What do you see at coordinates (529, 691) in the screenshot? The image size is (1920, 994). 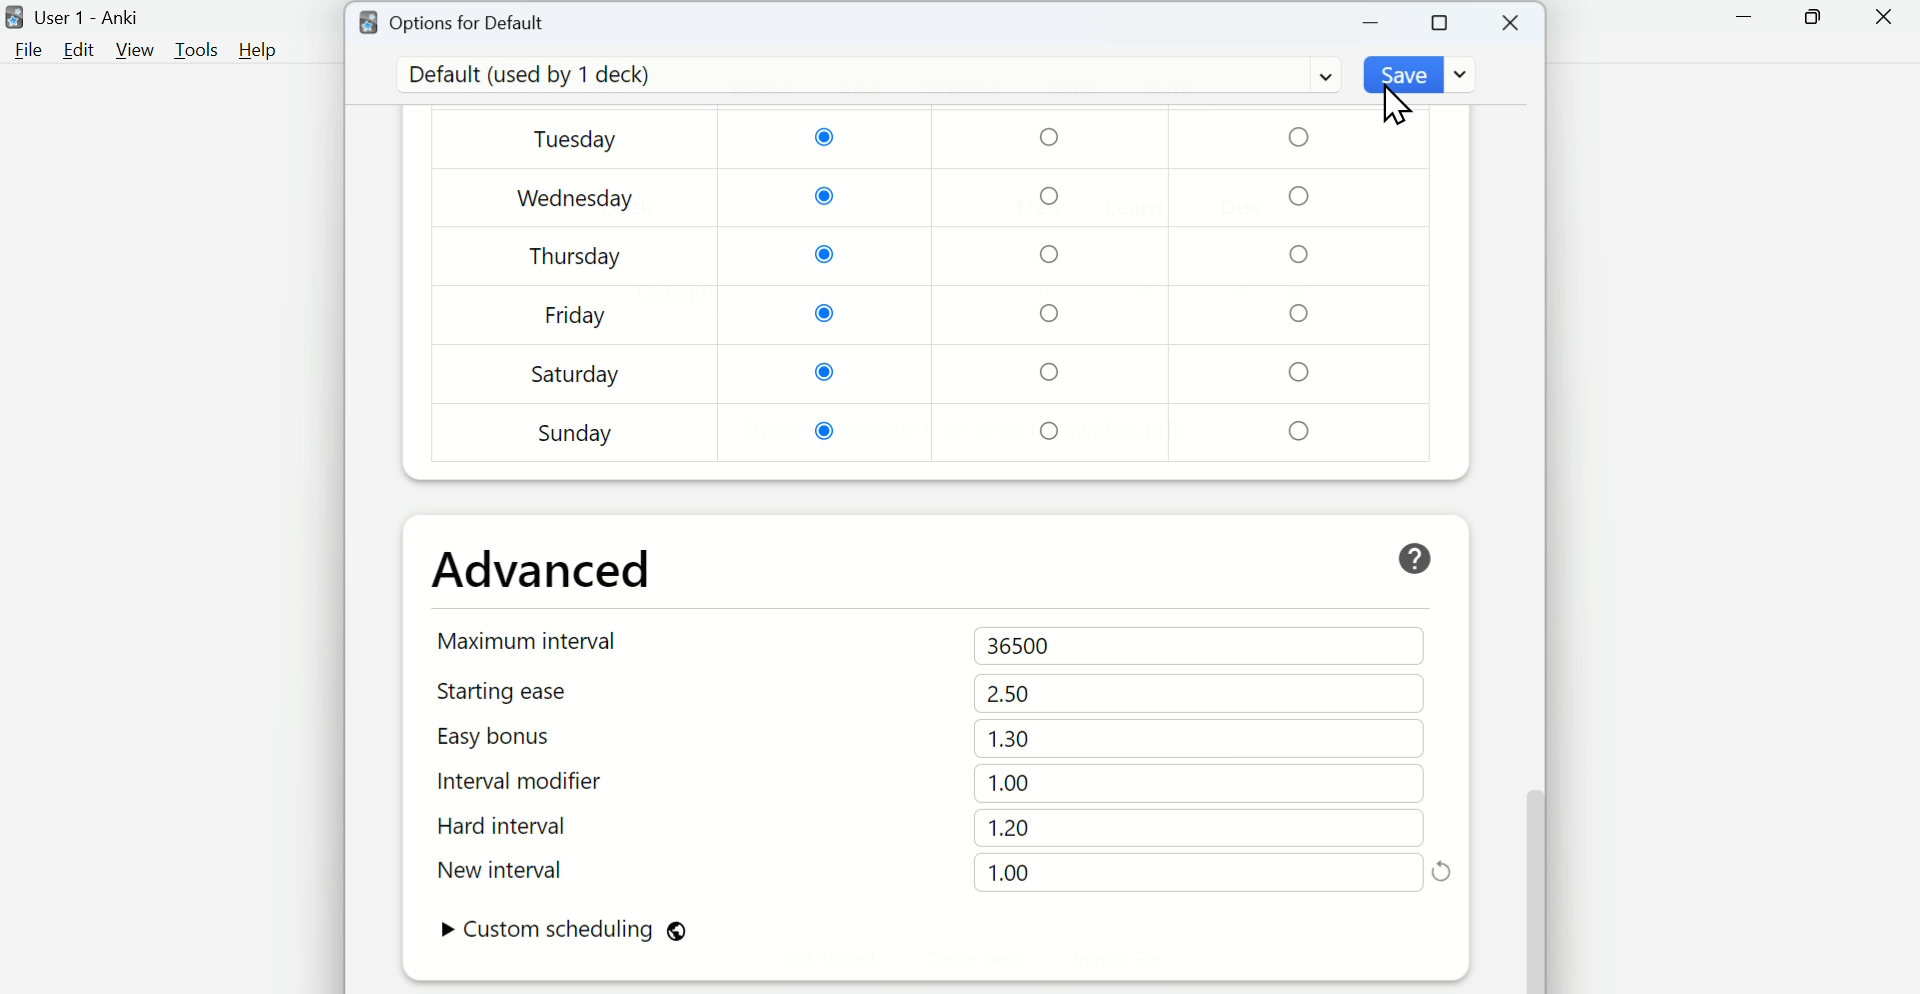 I see `Starting ease` at bounding box center [529, 691].